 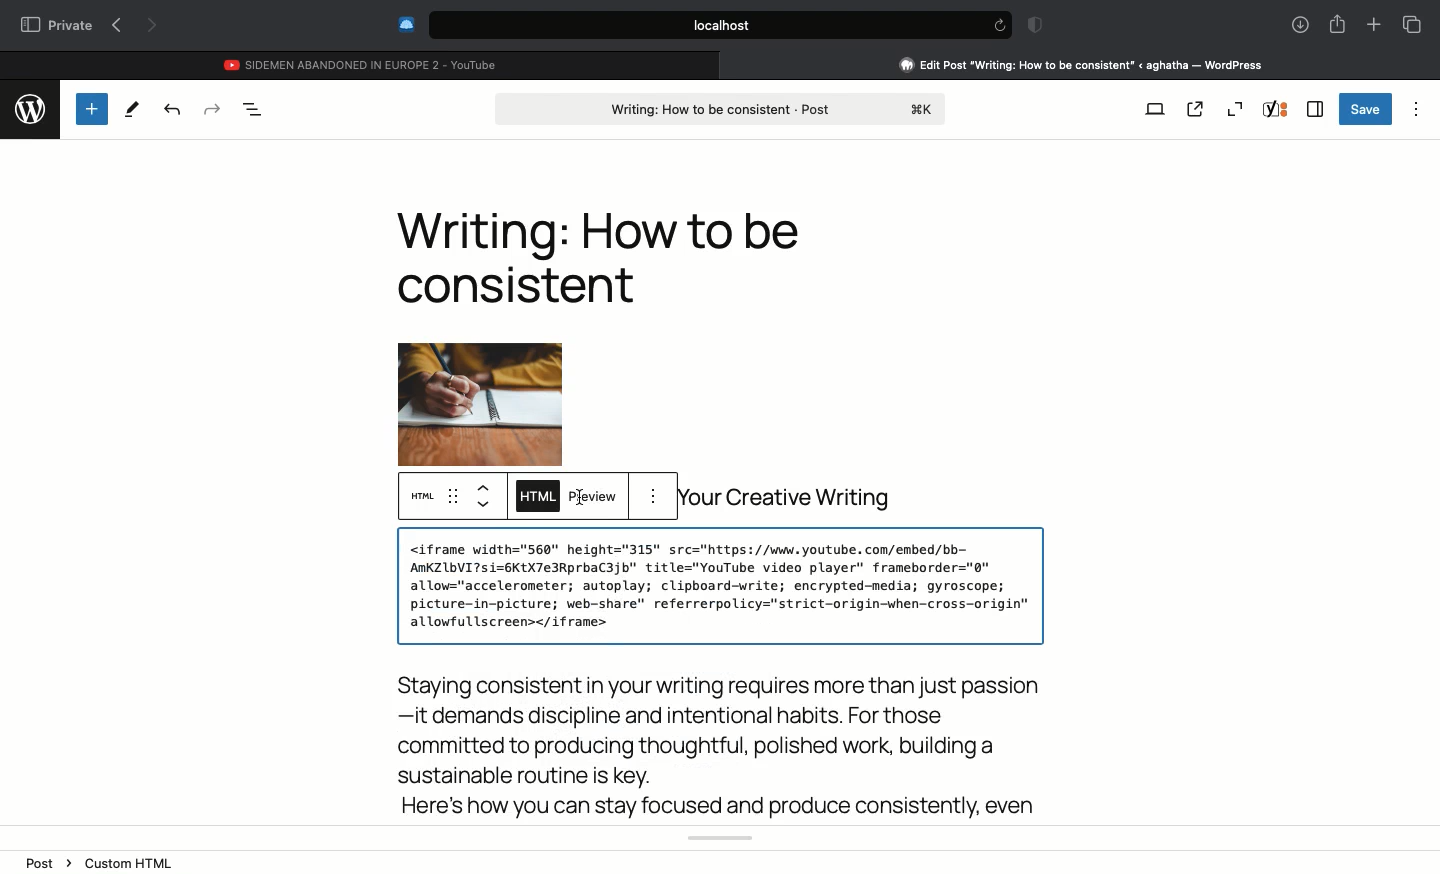 I want to click on refresh, so click(x=998, y=25).